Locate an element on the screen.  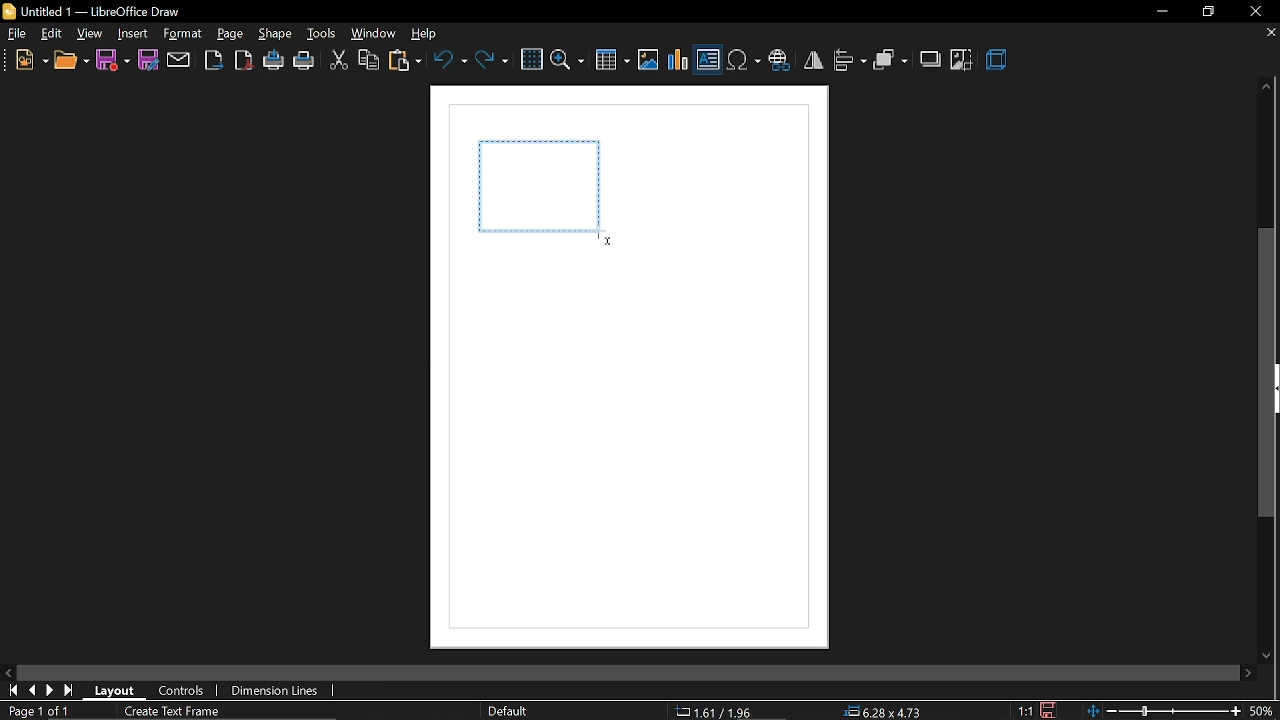
print is located at coordinates (305, 63).